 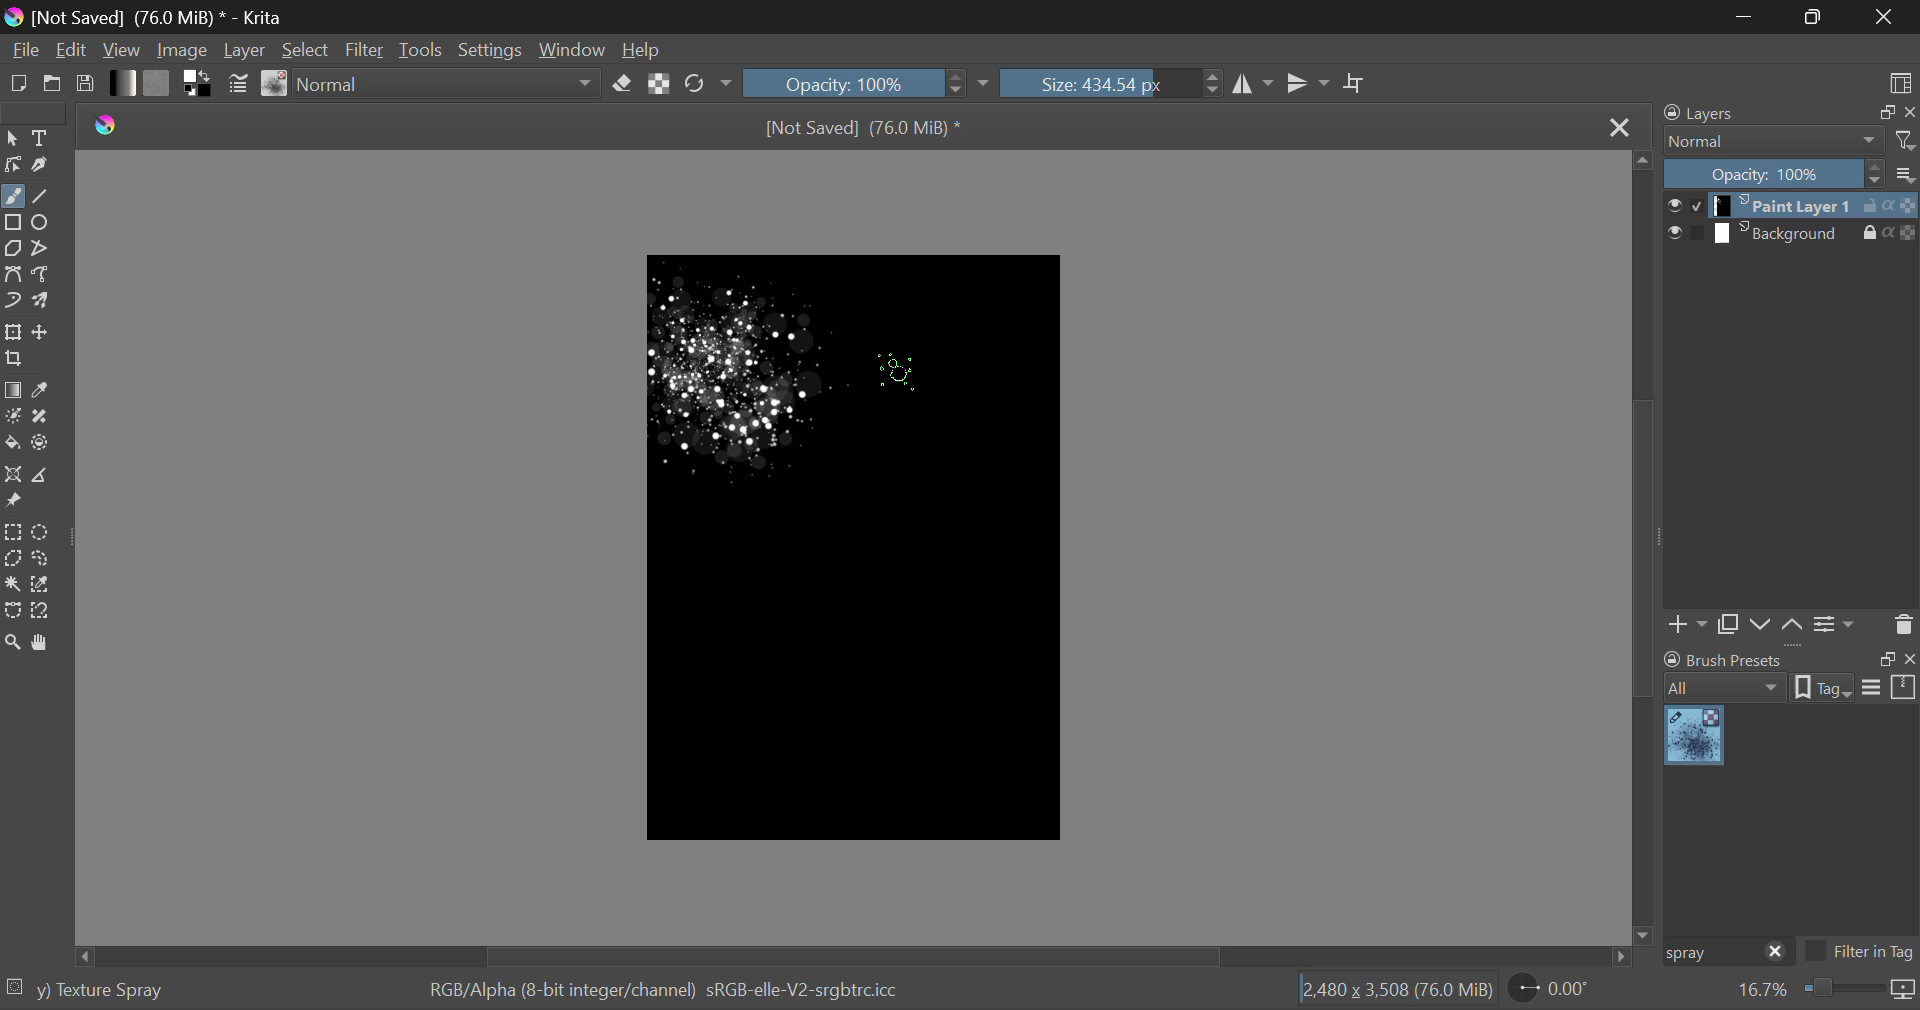 I want to click on Smart Patch Tool, so click(x=41, y=421).